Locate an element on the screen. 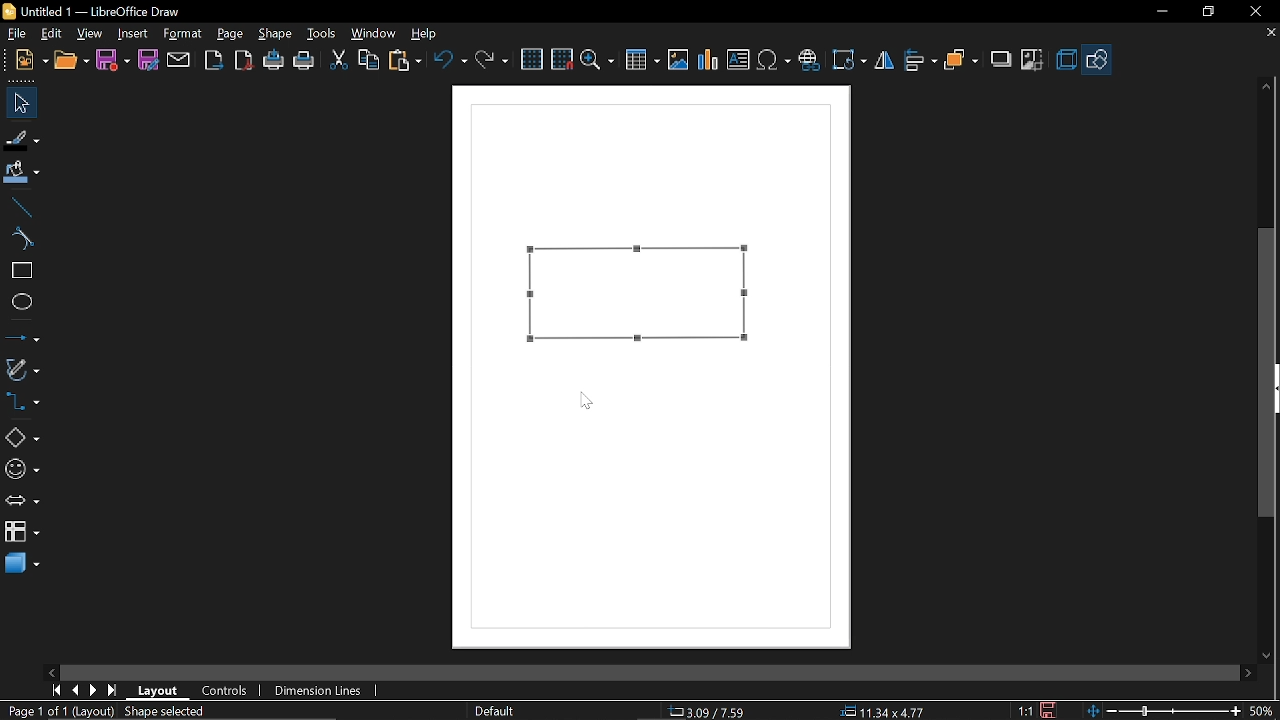 Image resolution: width=1280 pixels, height=720 pixels. layout is located at coordinates (161, 691).